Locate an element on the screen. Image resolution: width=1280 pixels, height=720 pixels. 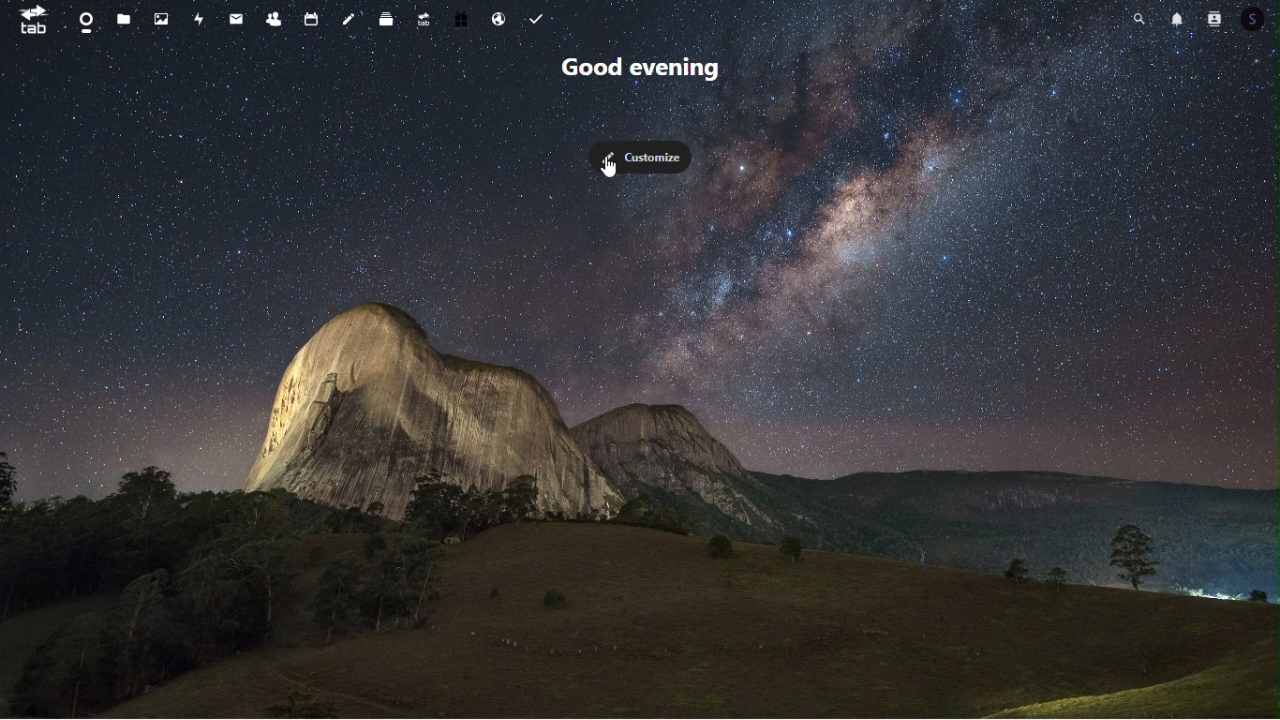
Calendar is located at coordinates (310, 19).